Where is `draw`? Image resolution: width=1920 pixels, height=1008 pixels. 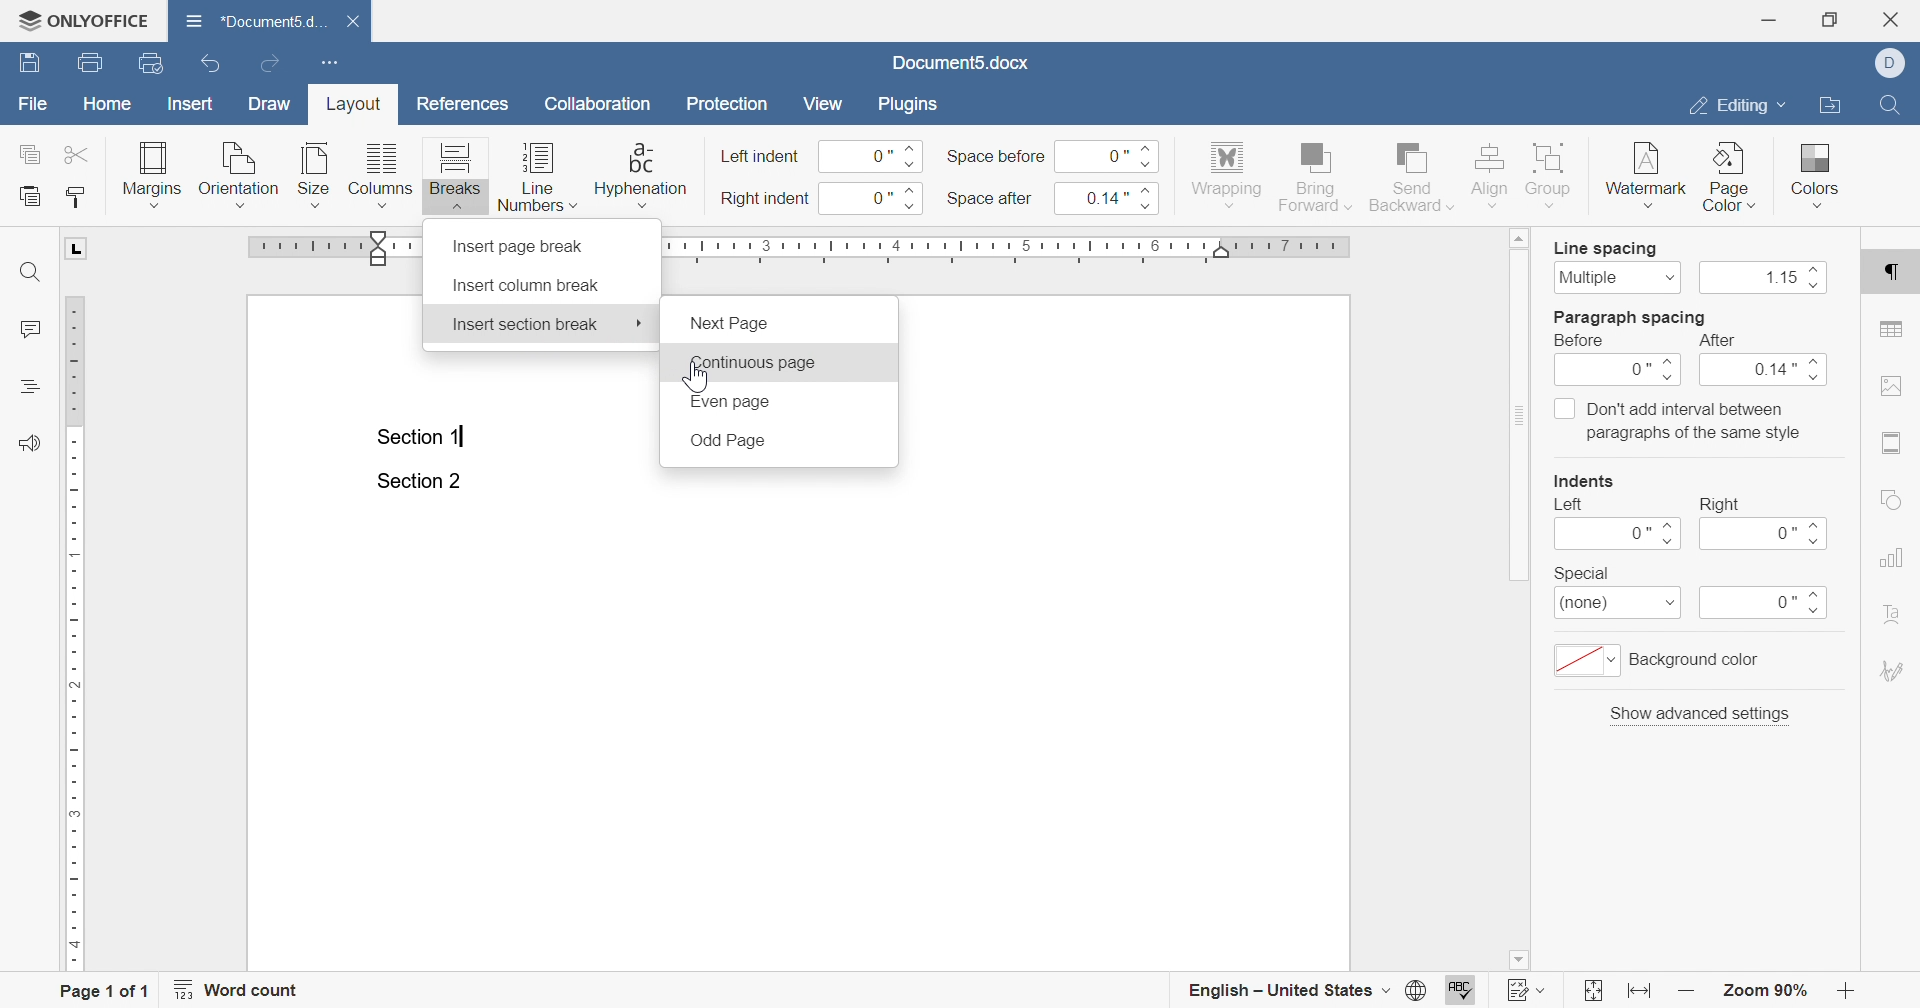
draw is located at coordinates (271, 103).